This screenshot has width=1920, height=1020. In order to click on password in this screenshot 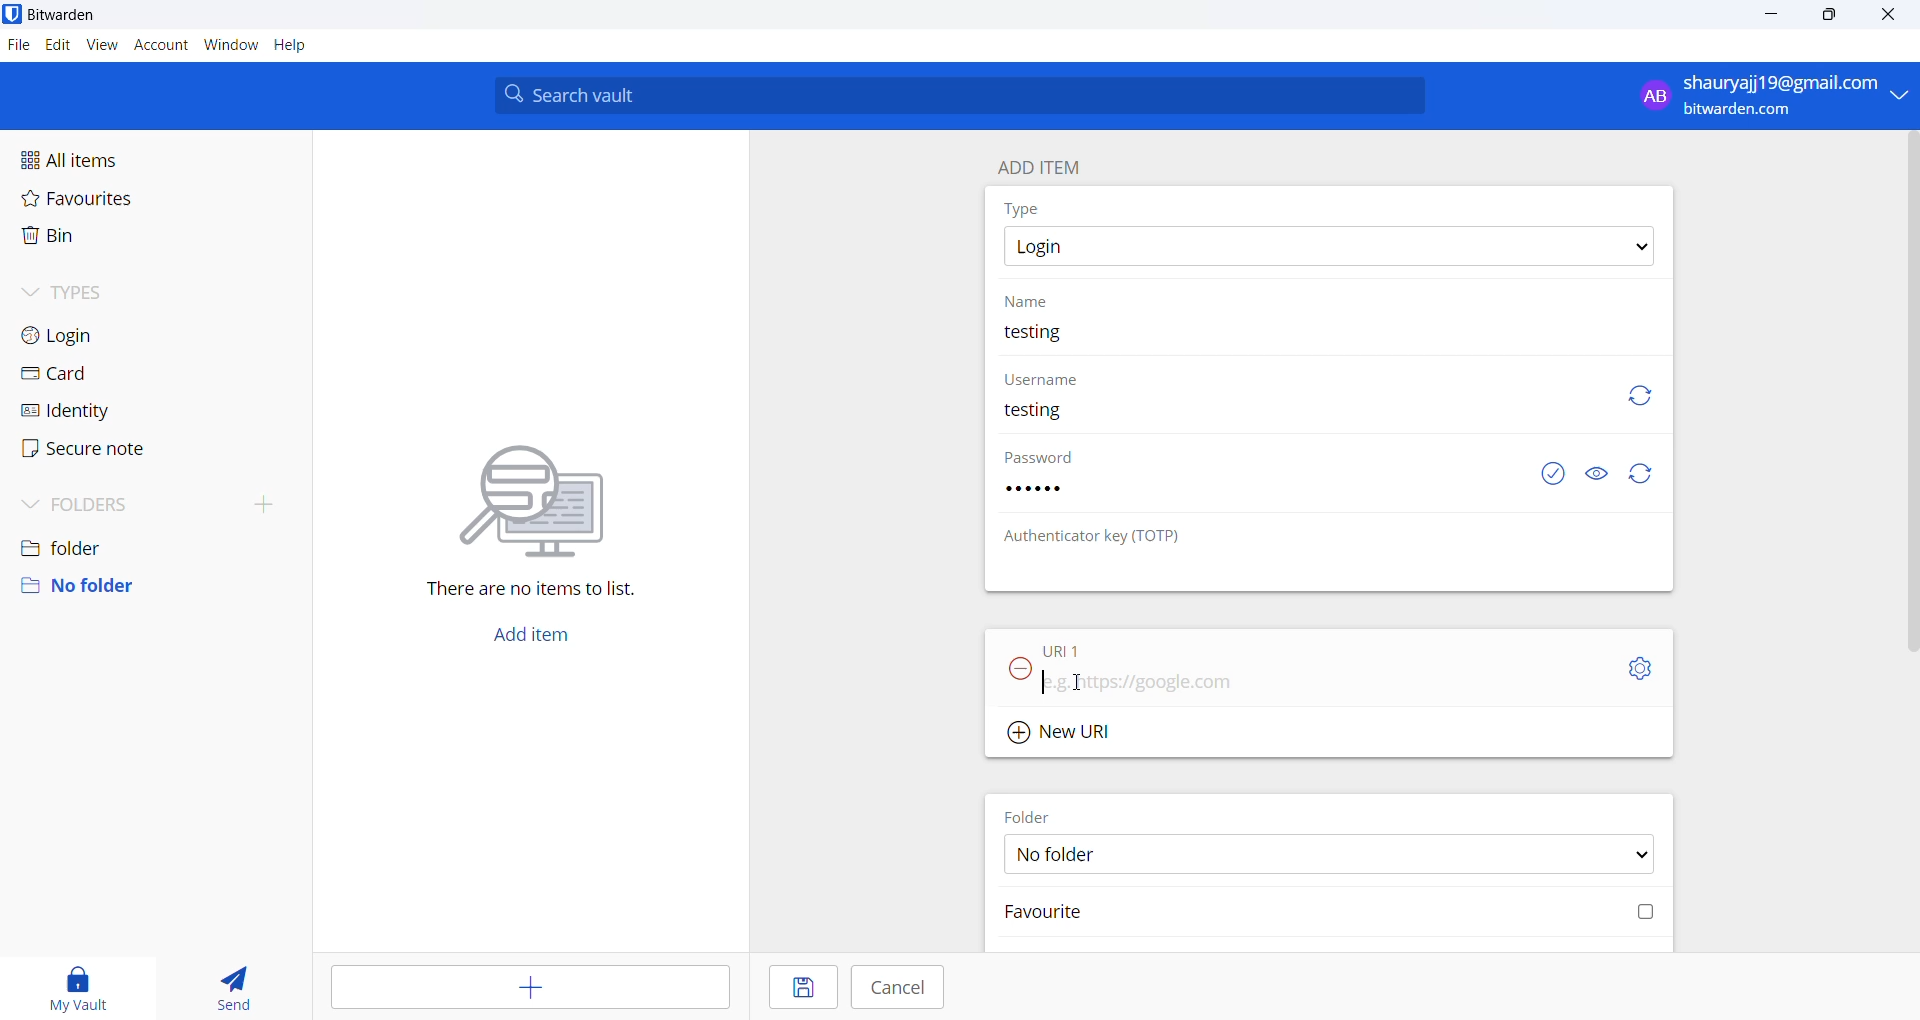, I will do `click(1049, 459)`.